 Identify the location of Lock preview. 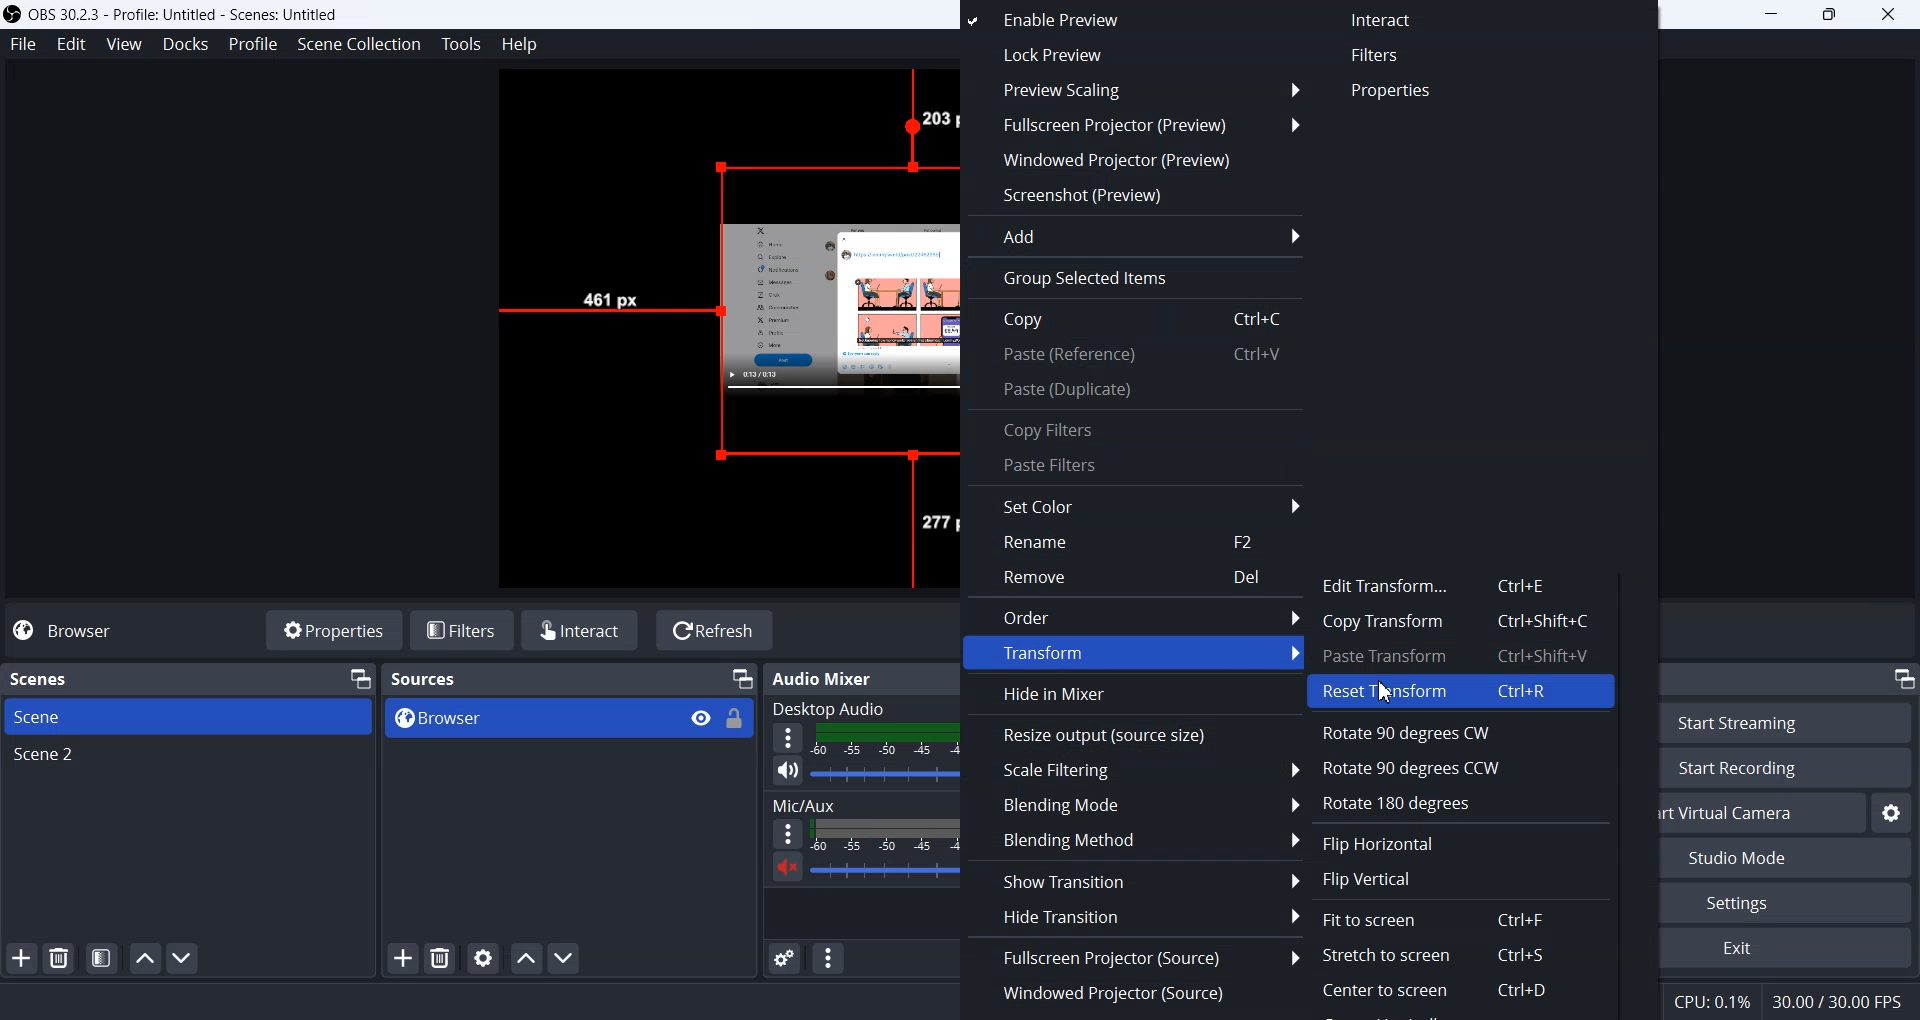
(1114, 54).